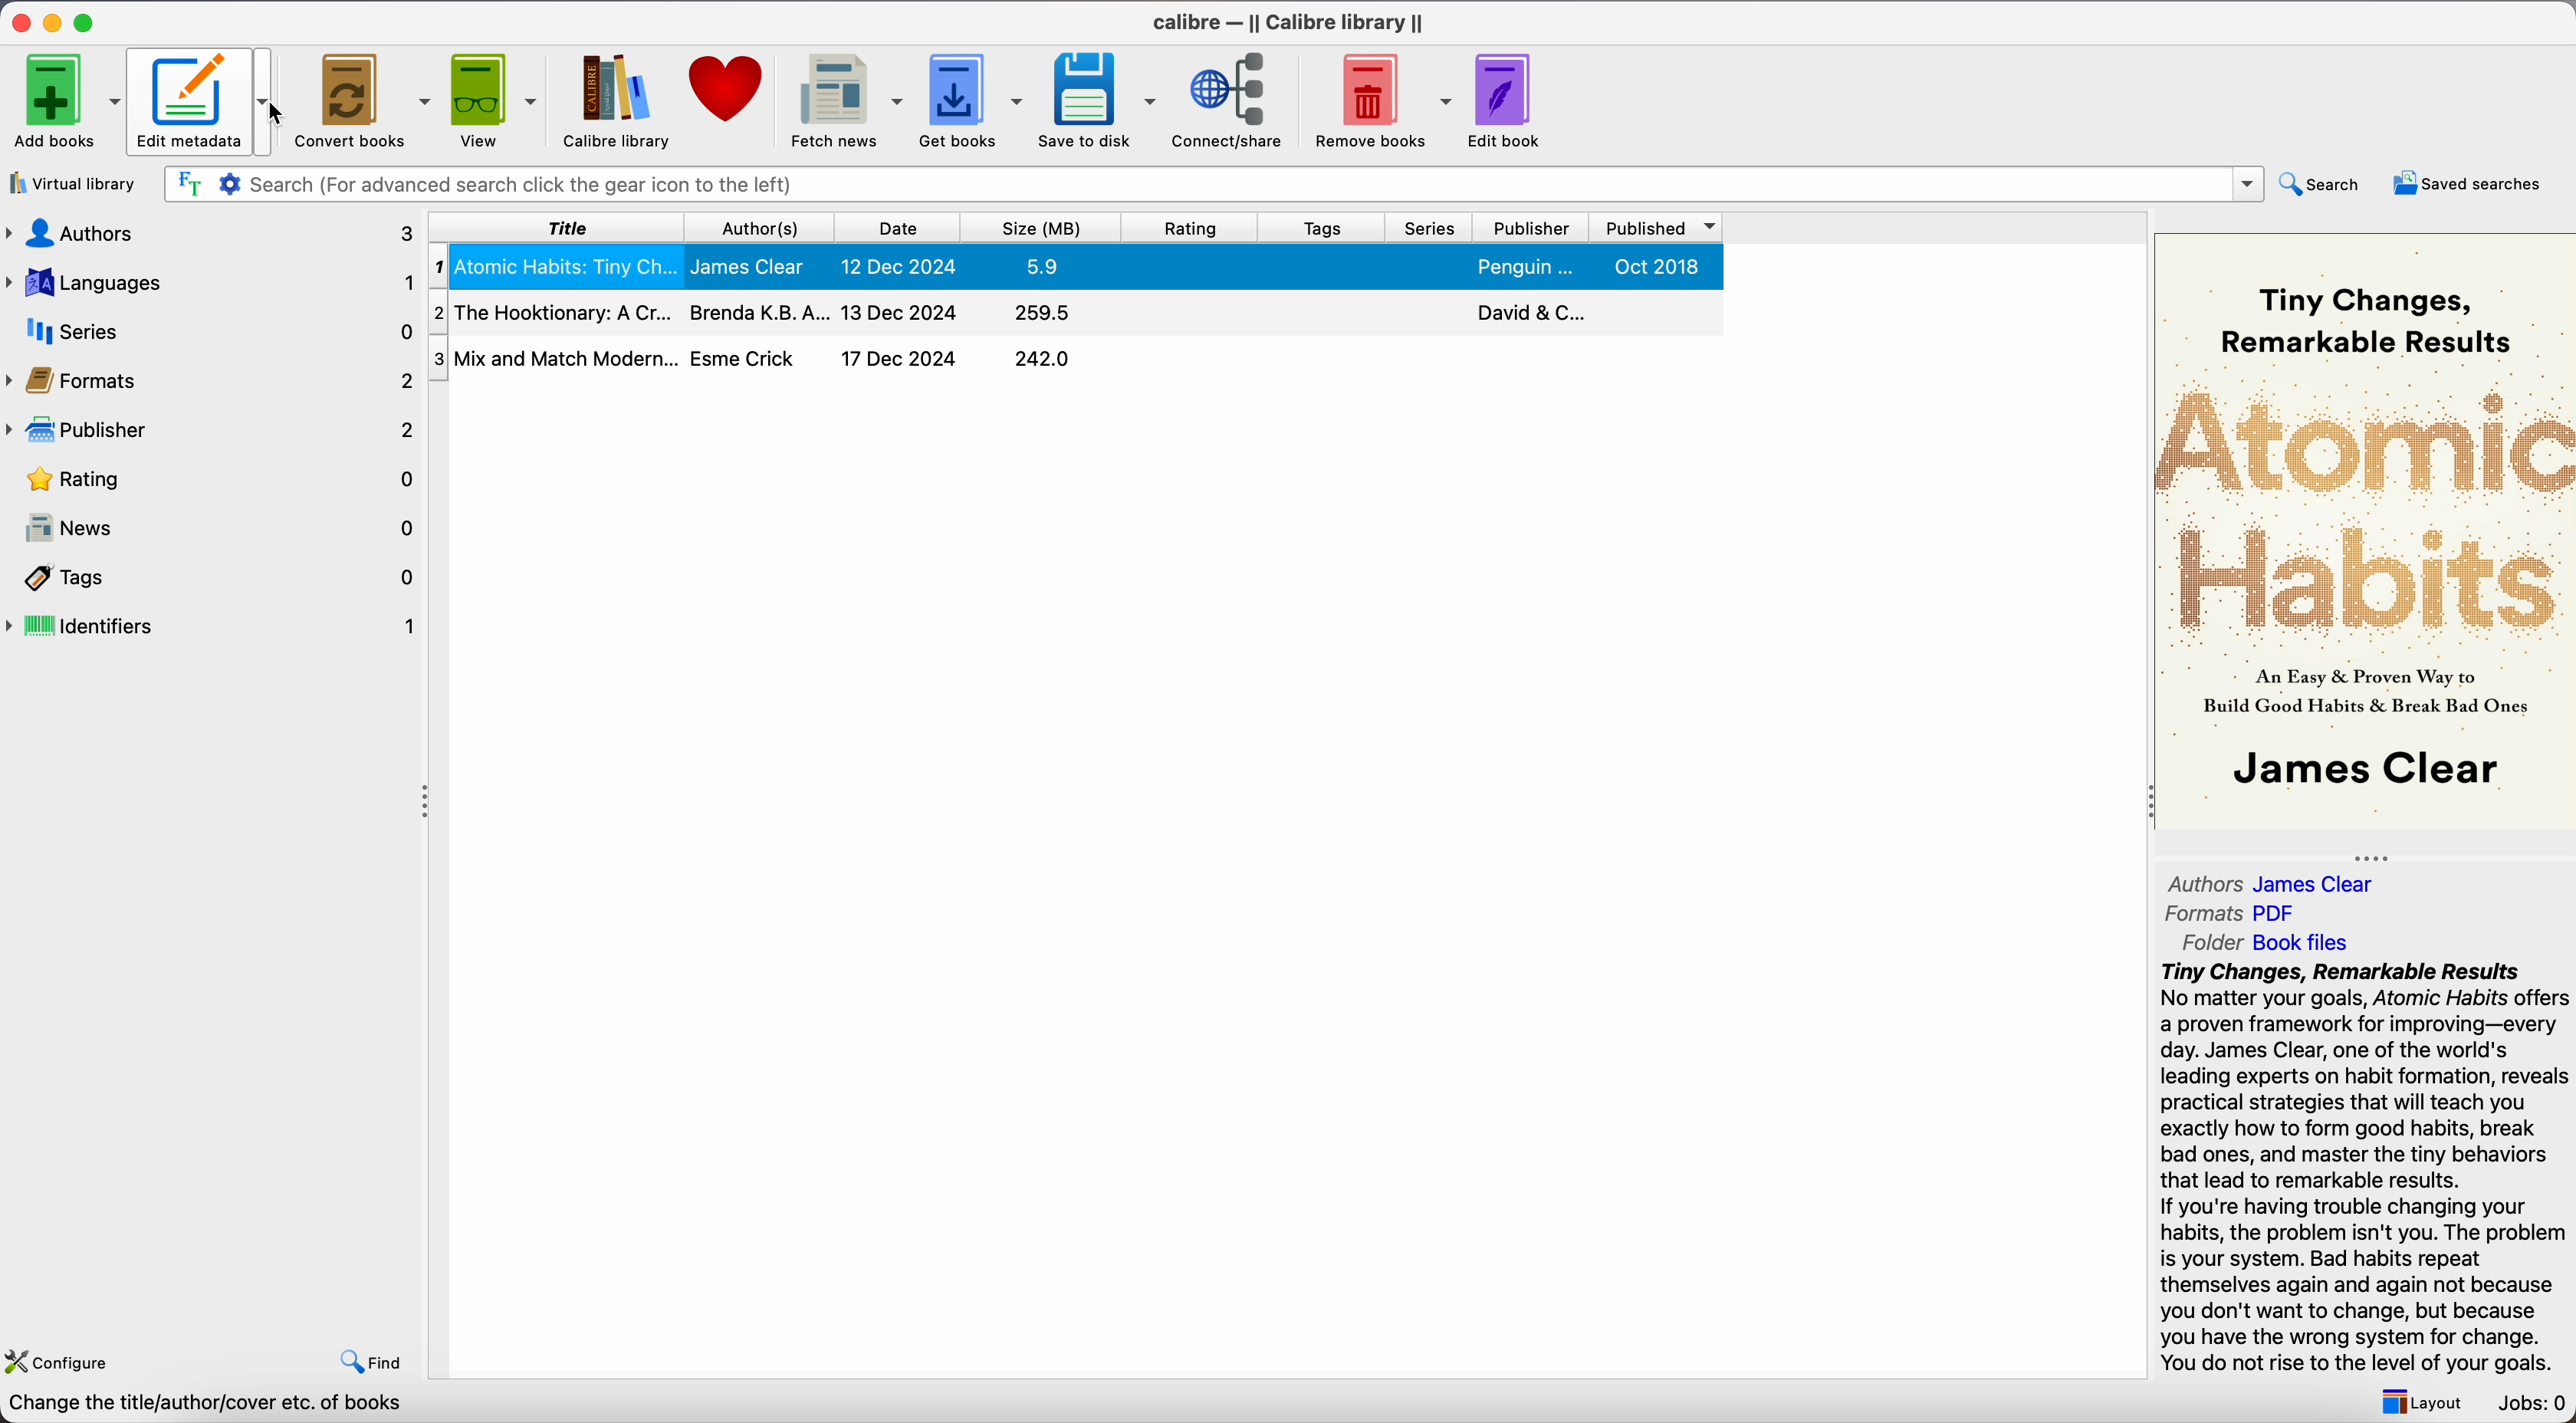 The image size is (2576, 1423). What do you see at coordinates (1524, 267) in the screenshot?
I see `Penguin...` at bounding box center [1524, 267].